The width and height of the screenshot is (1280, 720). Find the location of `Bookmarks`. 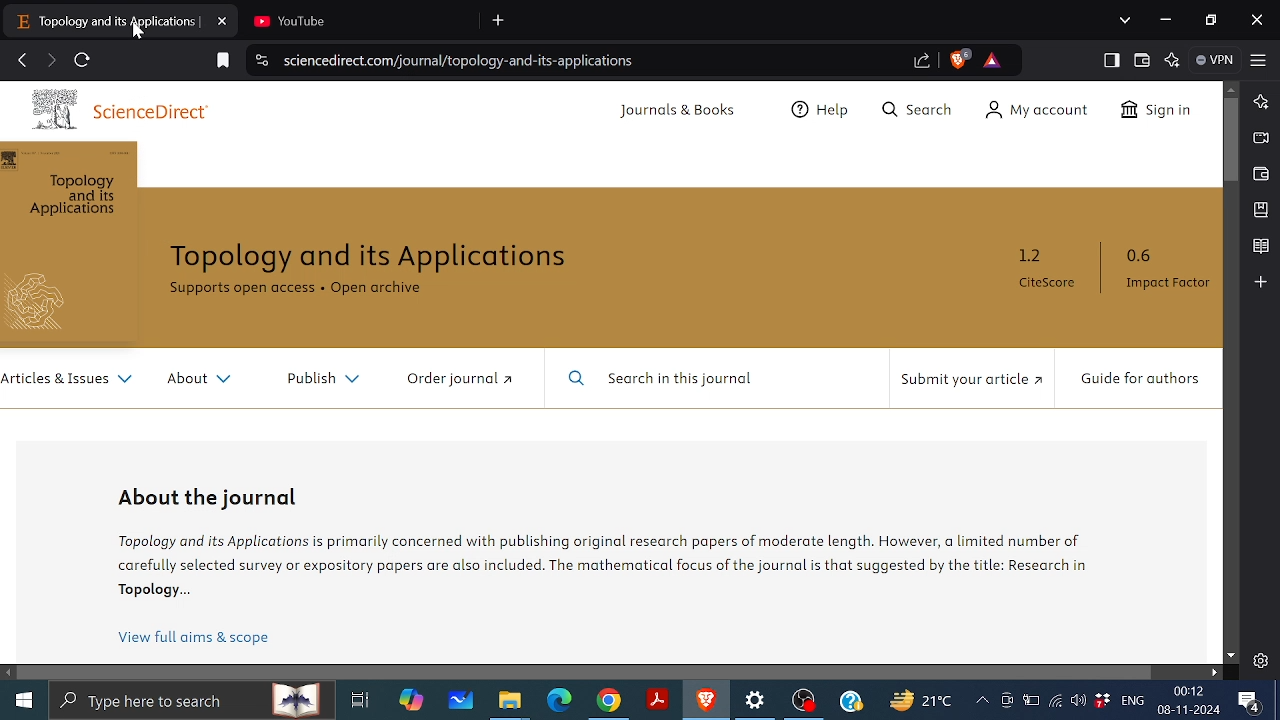

Bookmarks is located at coordinates (1262, 209).